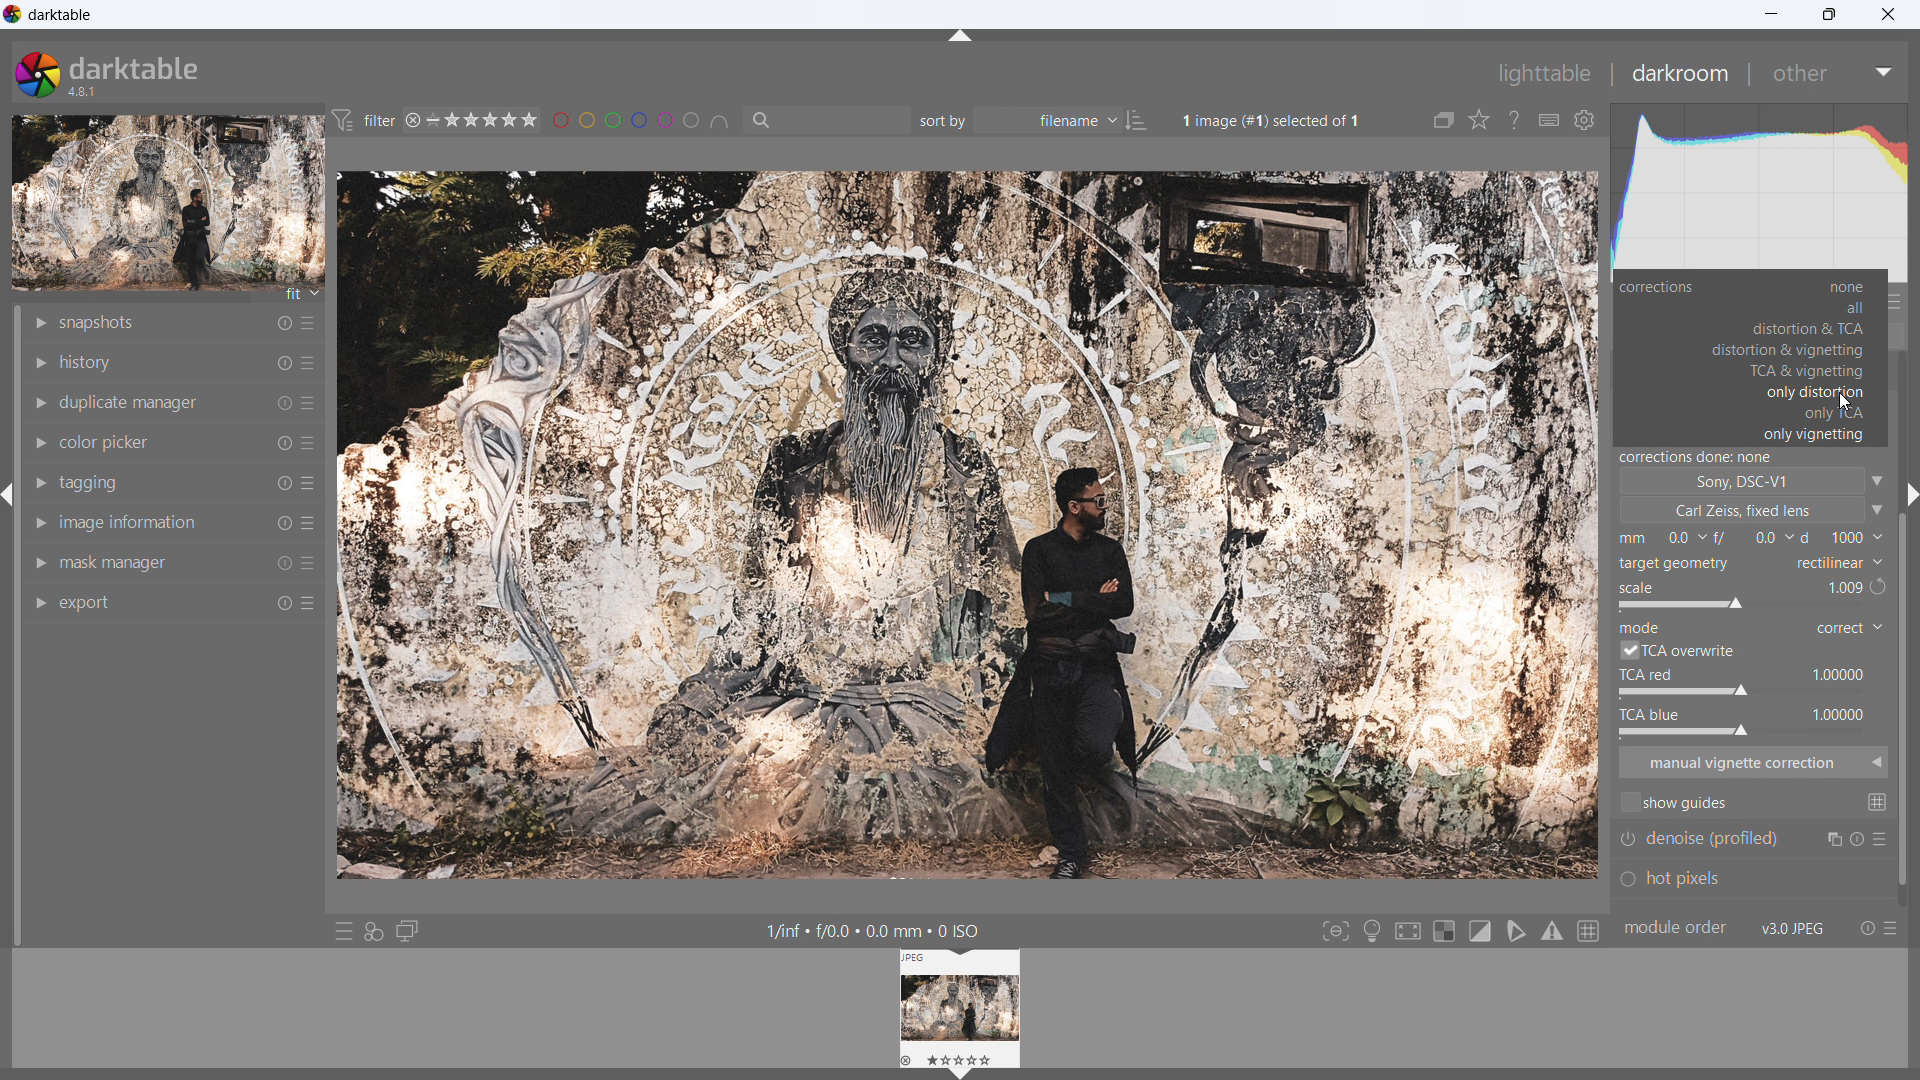 The width and height of the screenshot is (1920, 1080). Describe the element at coordinates (1794, 327) in the screenshot. I see `distortion & TCA` at that location.